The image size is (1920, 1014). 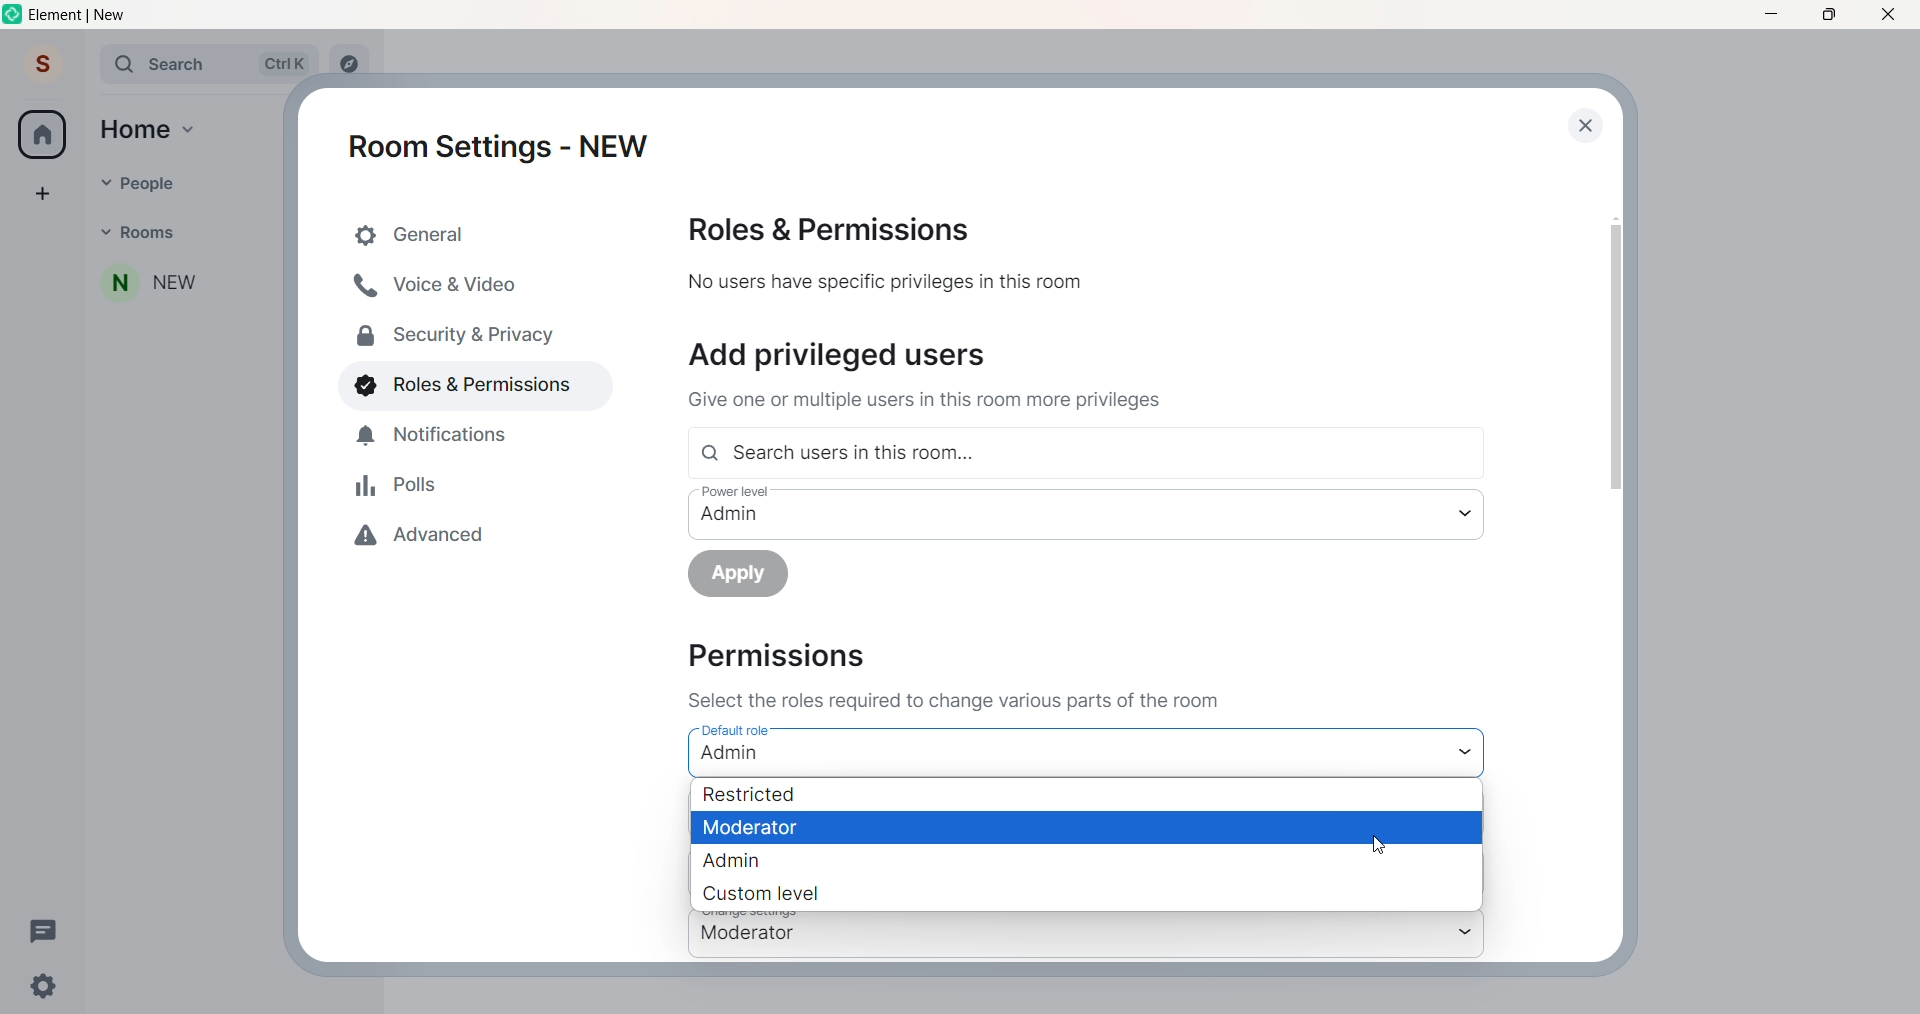 What do you see at coordinates (1469, 753) in the screenshot?
I see `default role dropdown` at bounding box center [1469, 753].